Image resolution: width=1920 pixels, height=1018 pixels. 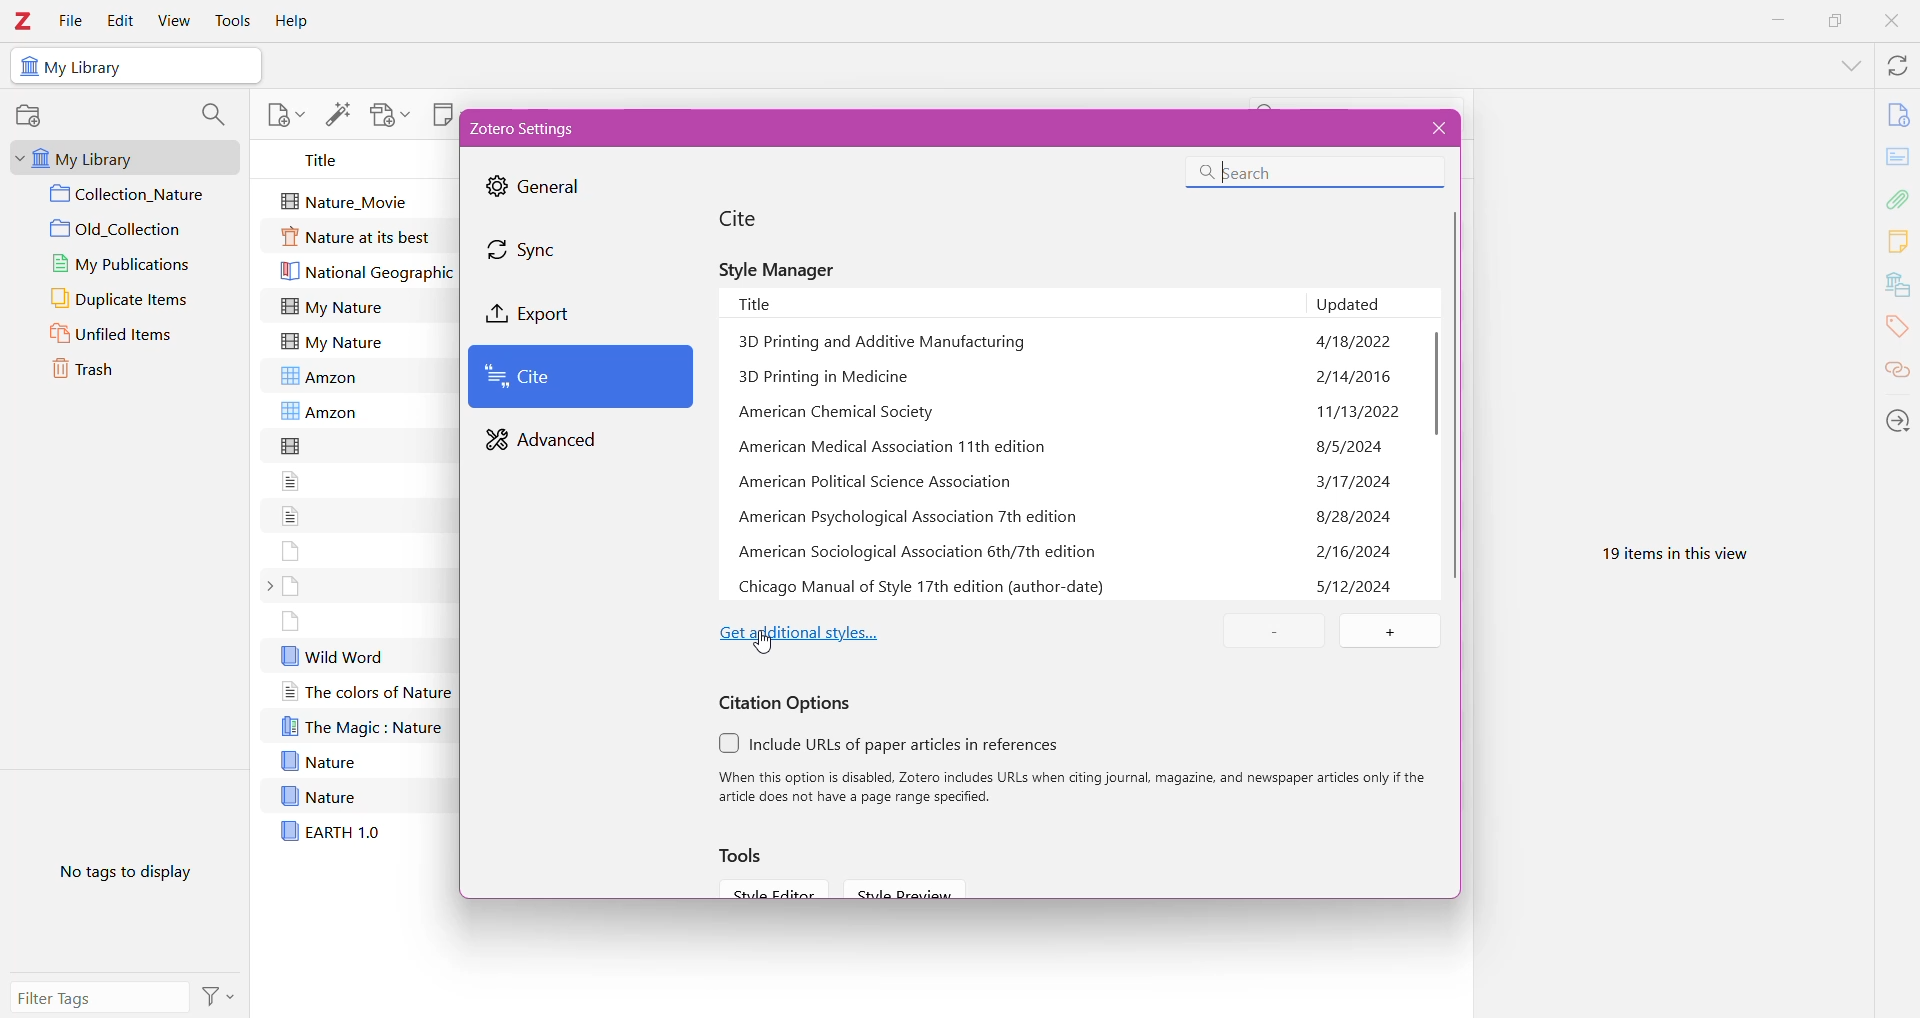 What do you see at coordinates (1355, 377) in the screenshot?
I see `2/14/2016` at bounding box center [1355, 377].